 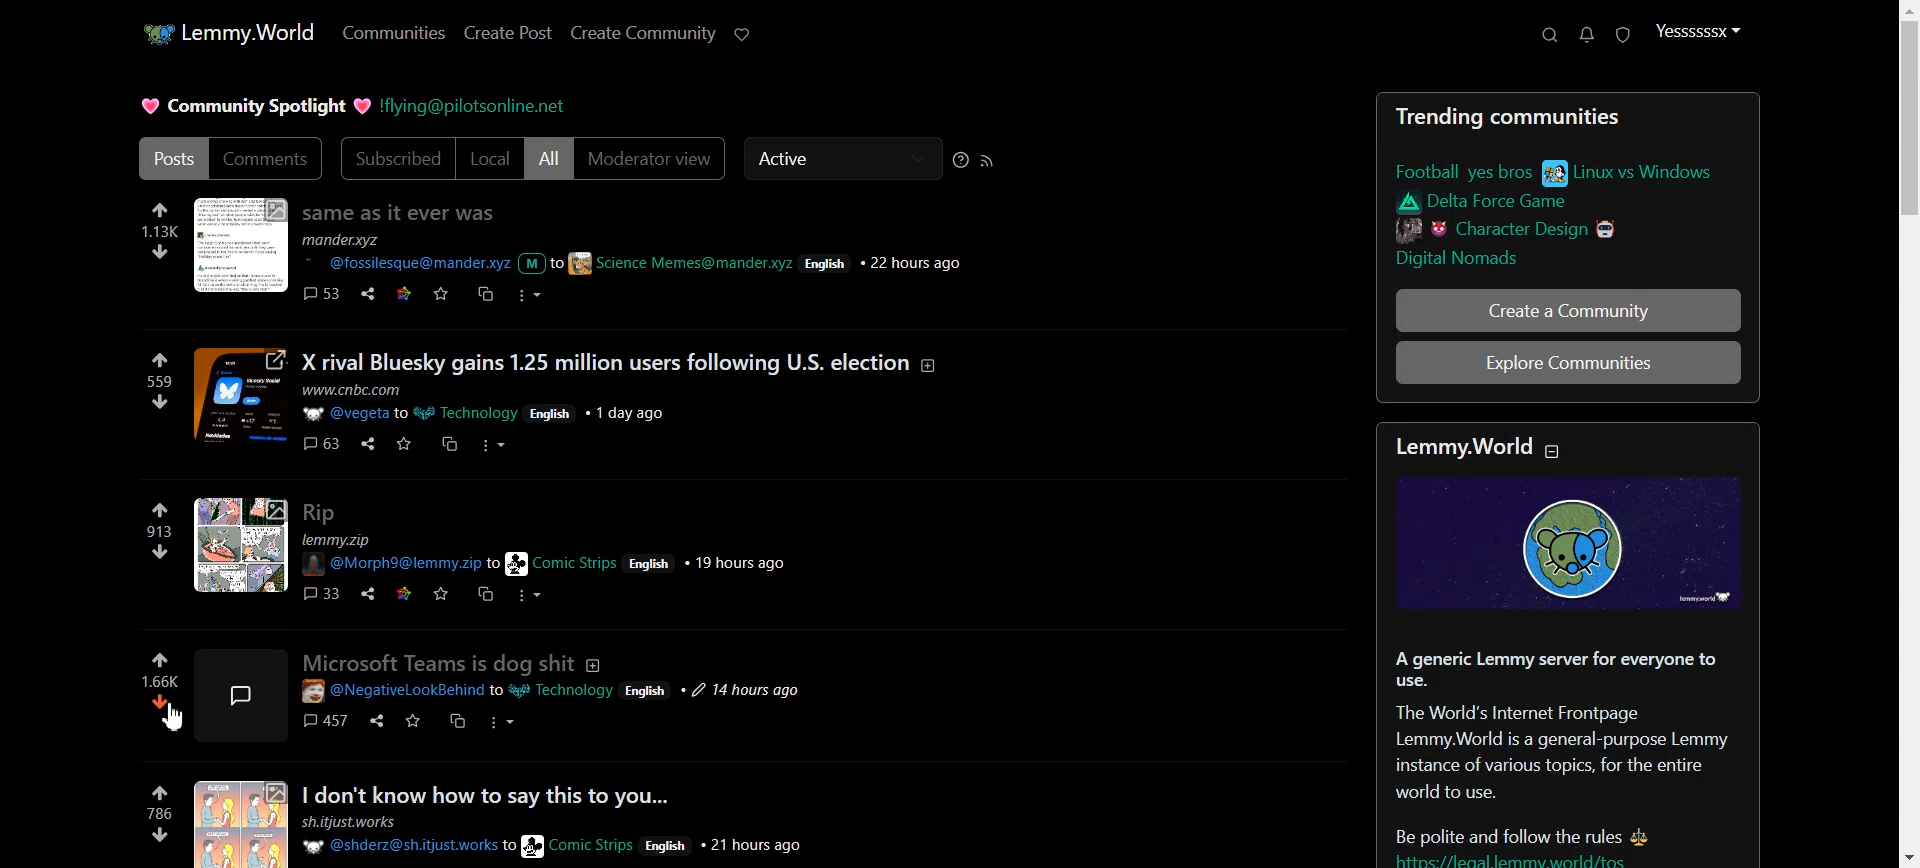 What do you see at coordinates (441, 294) in the screenshot?
I see `save` at bounding box center [441, 294].